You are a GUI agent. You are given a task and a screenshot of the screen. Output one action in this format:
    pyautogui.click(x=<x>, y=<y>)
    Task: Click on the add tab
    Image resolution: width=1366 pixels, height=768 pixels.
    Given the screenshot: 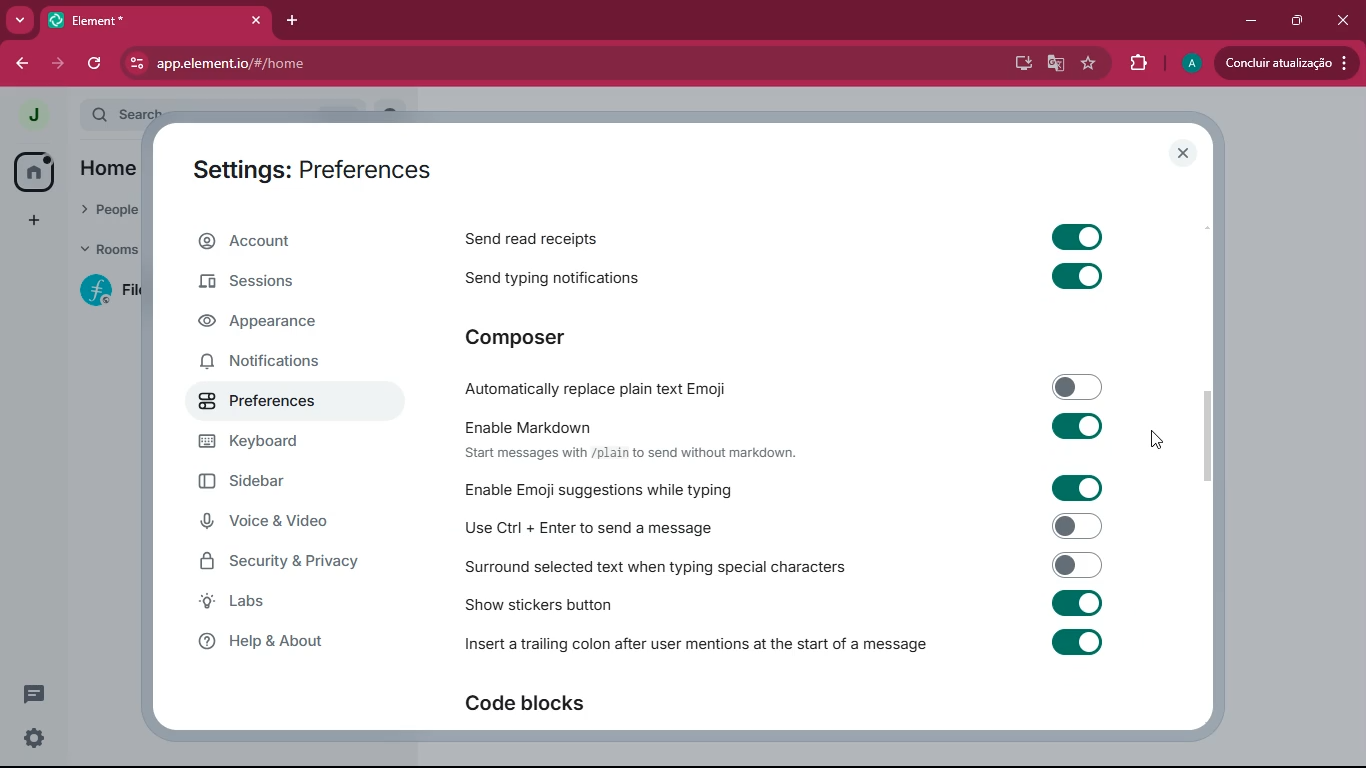 What is the action you would take?
    pyautogui.click(x=294, y=21)
    